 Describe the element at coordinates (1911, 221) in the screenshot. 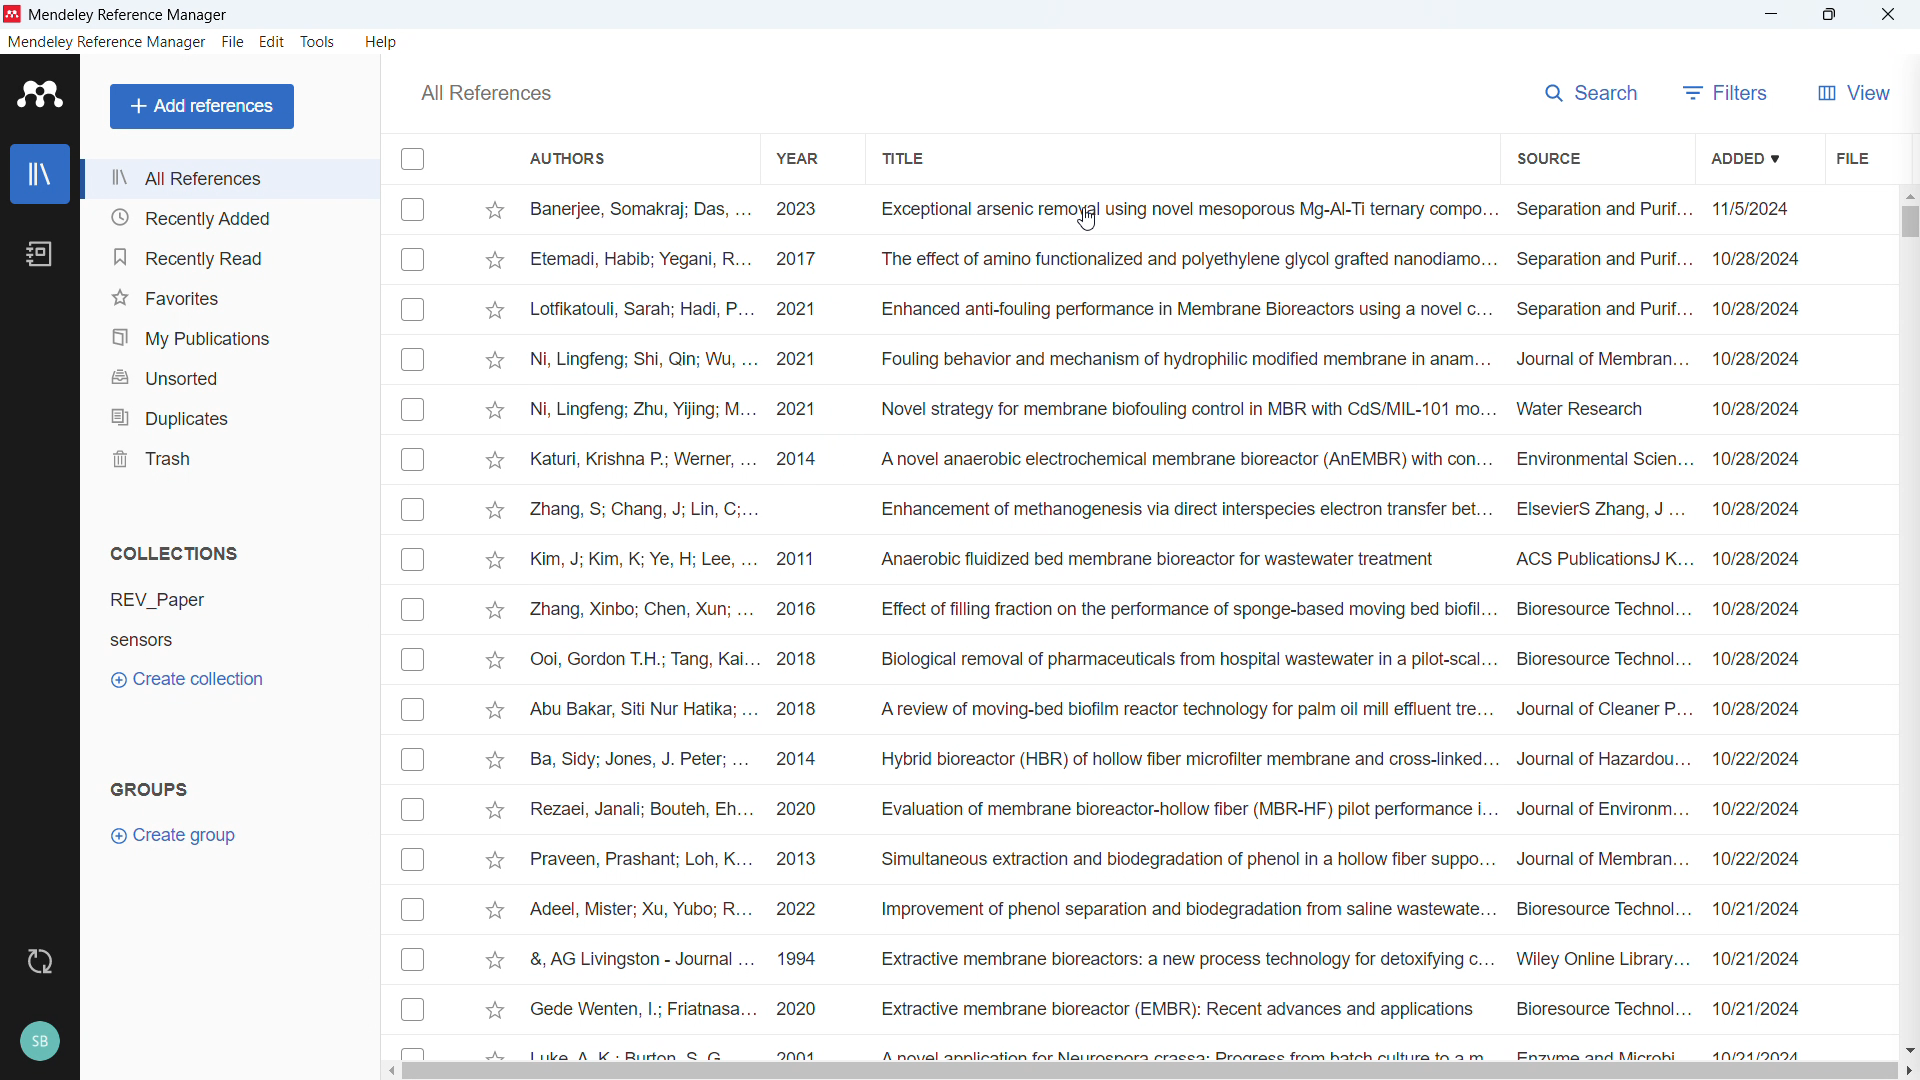

I see `Vertical scroll bar ` at that location.